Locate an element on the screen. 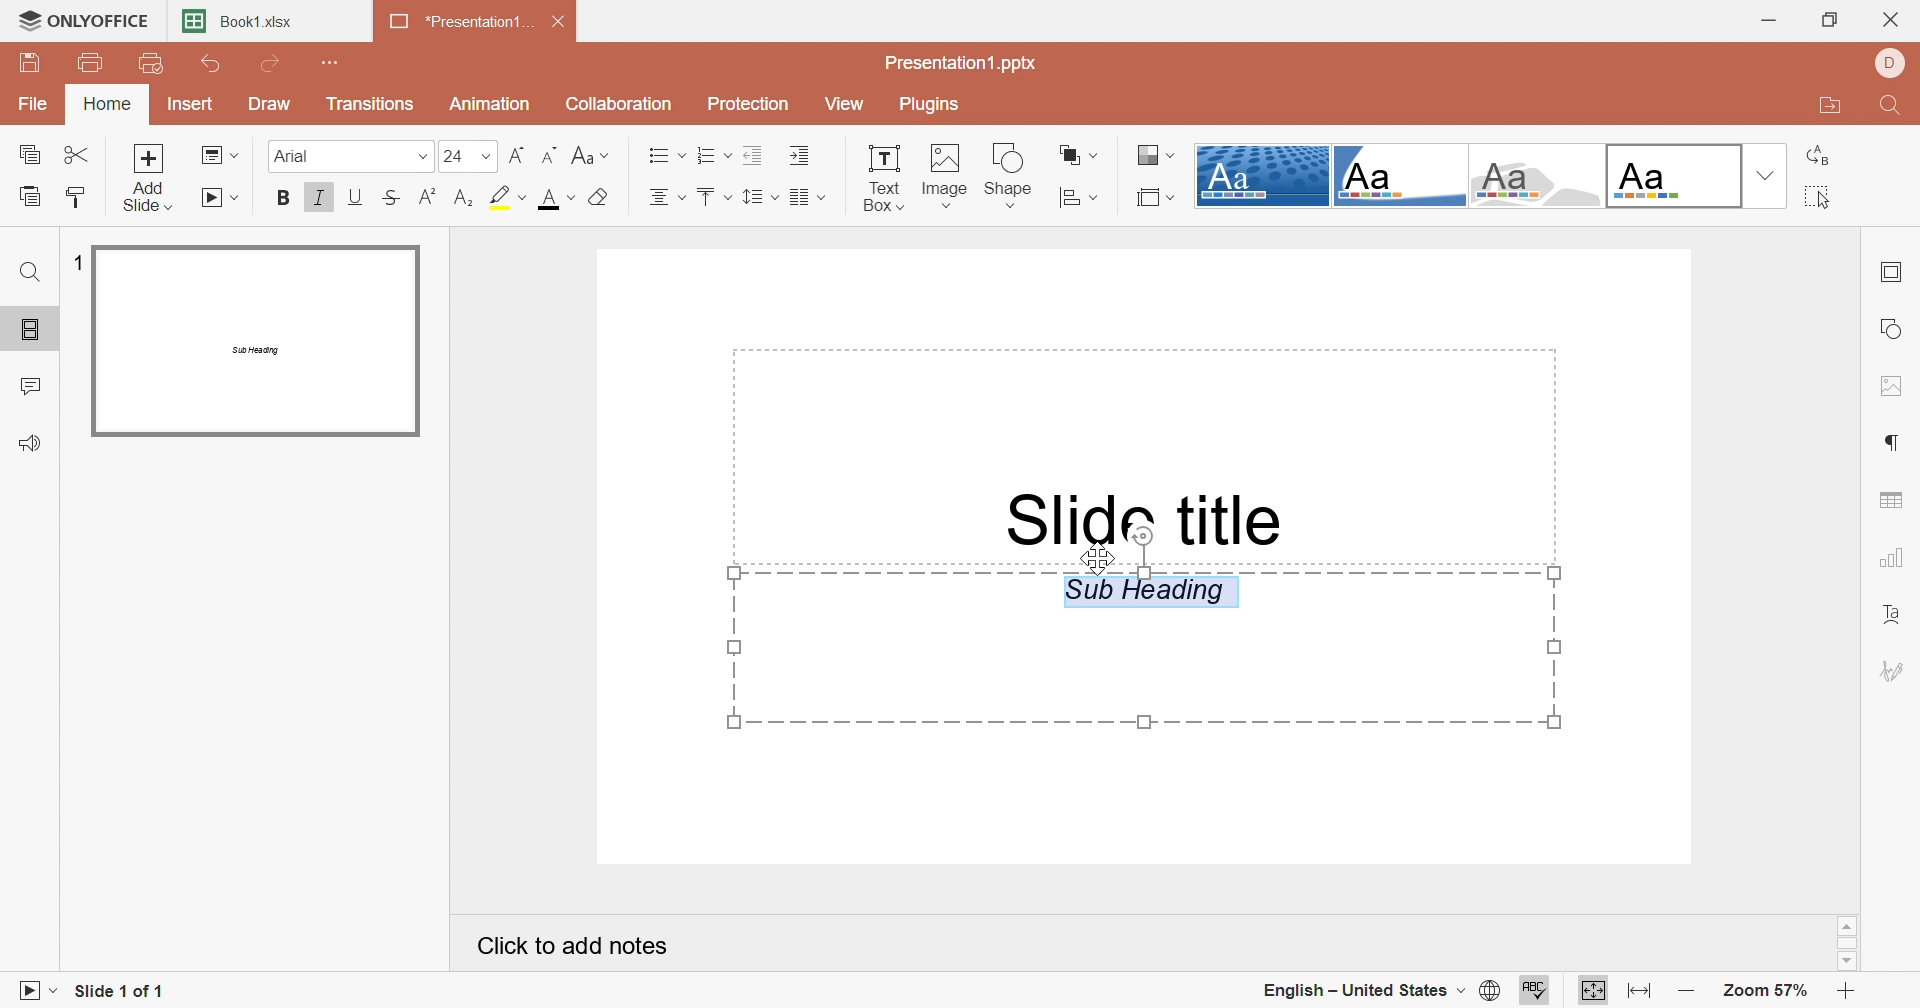 This screenshot has width=1920, height=1008. Chart settings is located at coordinates (1891, 561).